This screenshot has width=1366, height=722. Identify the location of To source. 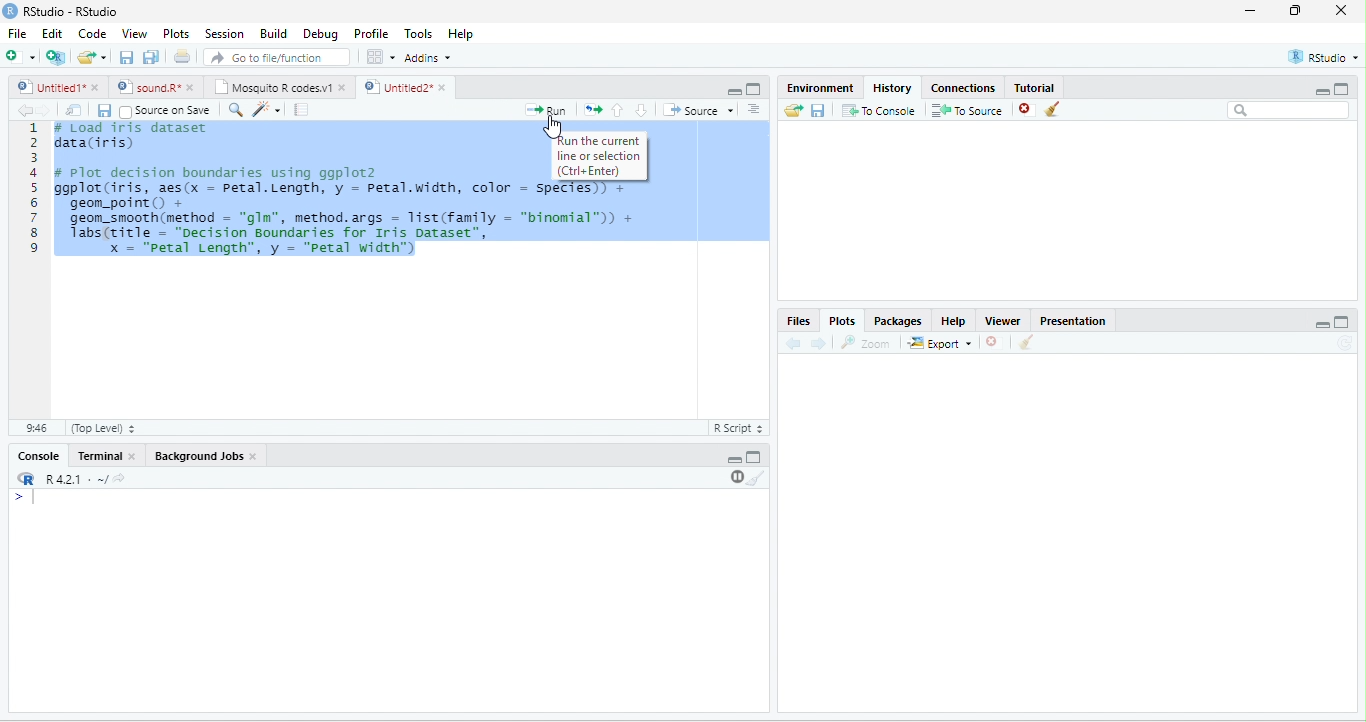
(965, 111).